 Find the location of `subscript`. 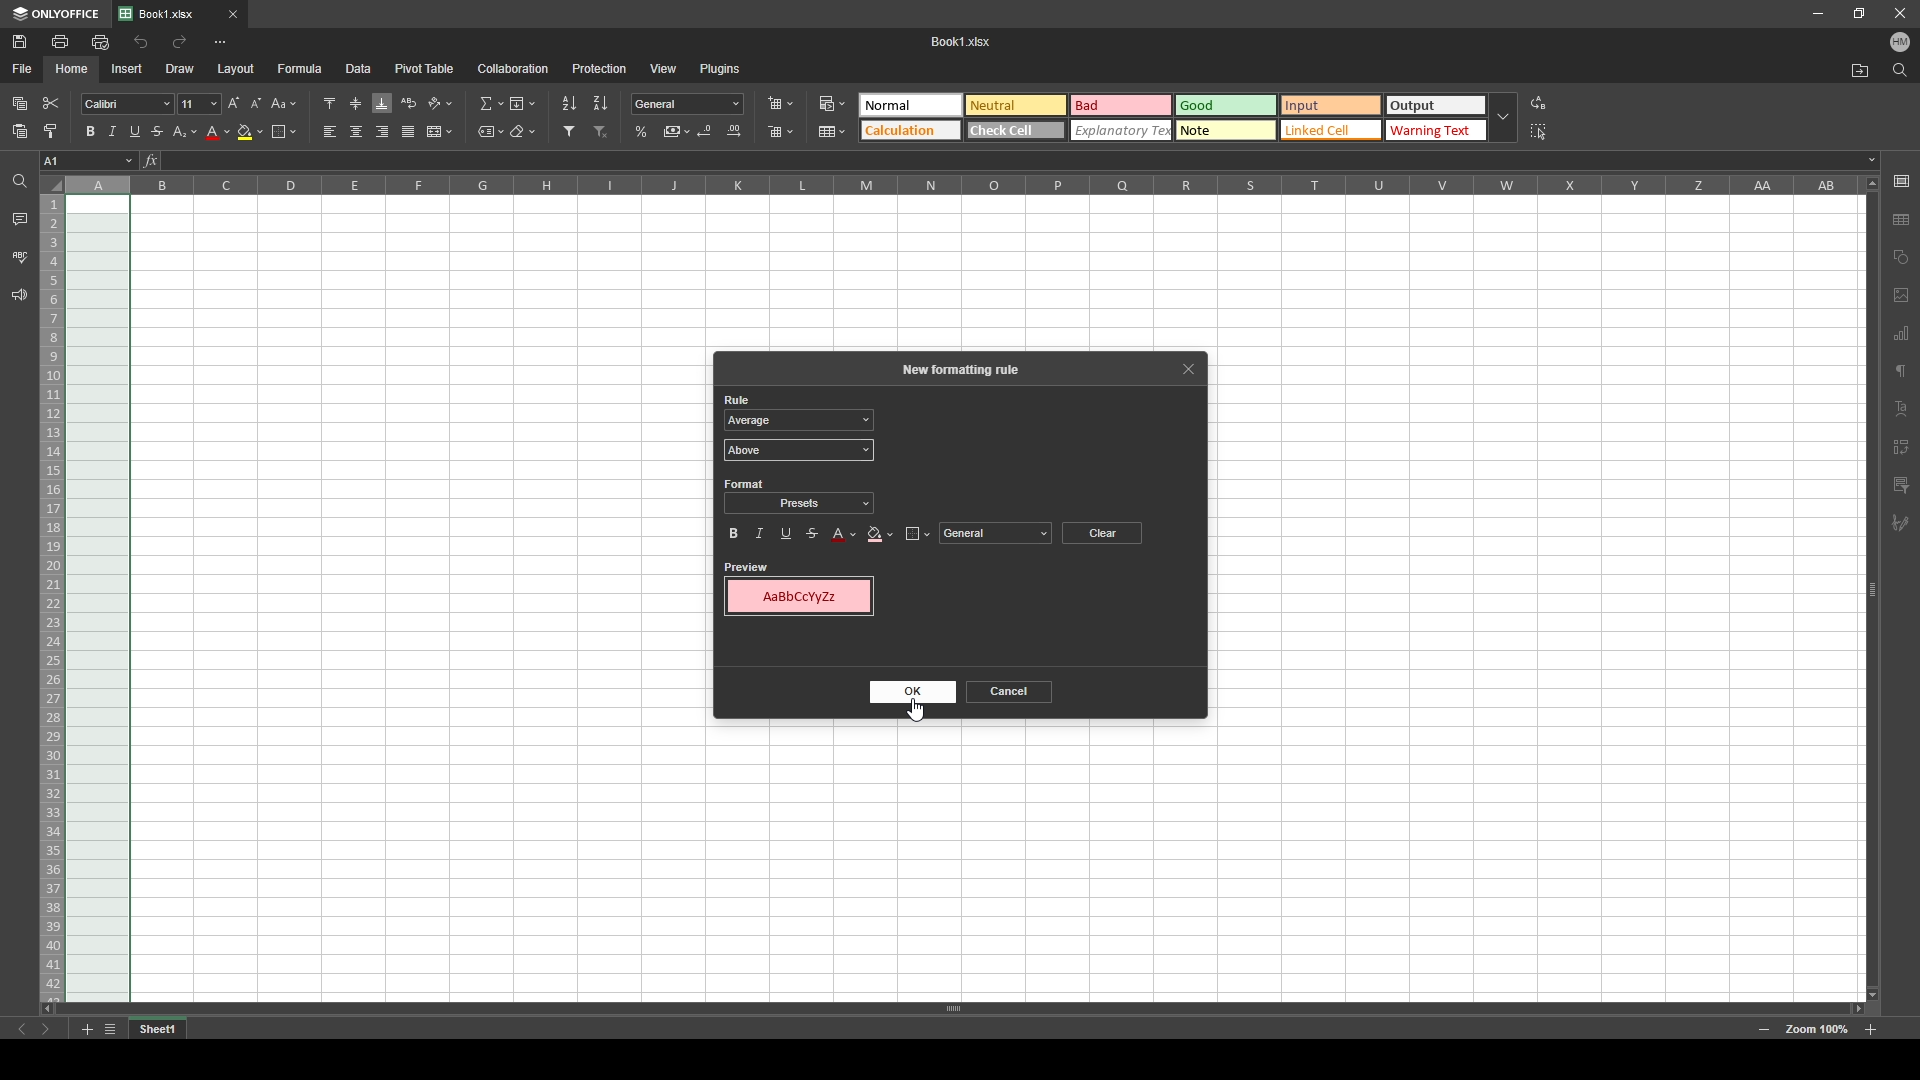

subscript is located at coordinates (186, 131).